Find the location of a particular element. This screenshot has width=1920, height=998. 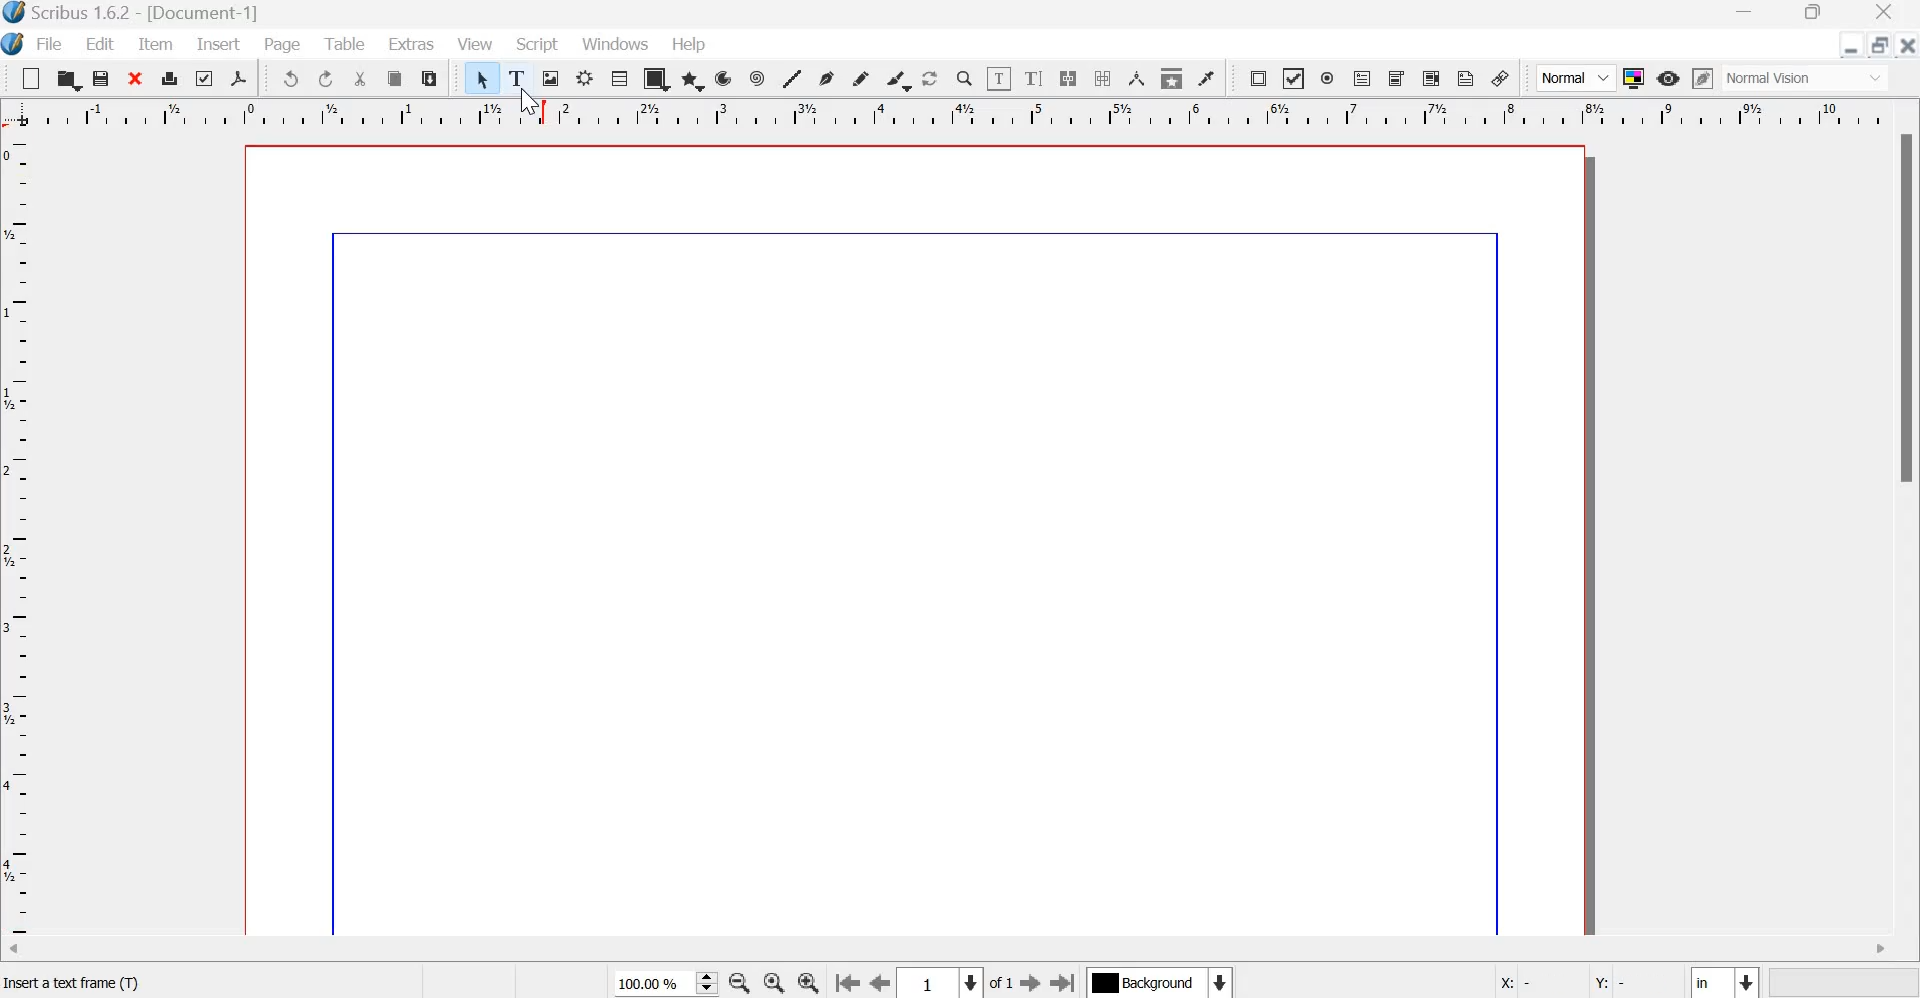

print is located at coordinates (170, 77).